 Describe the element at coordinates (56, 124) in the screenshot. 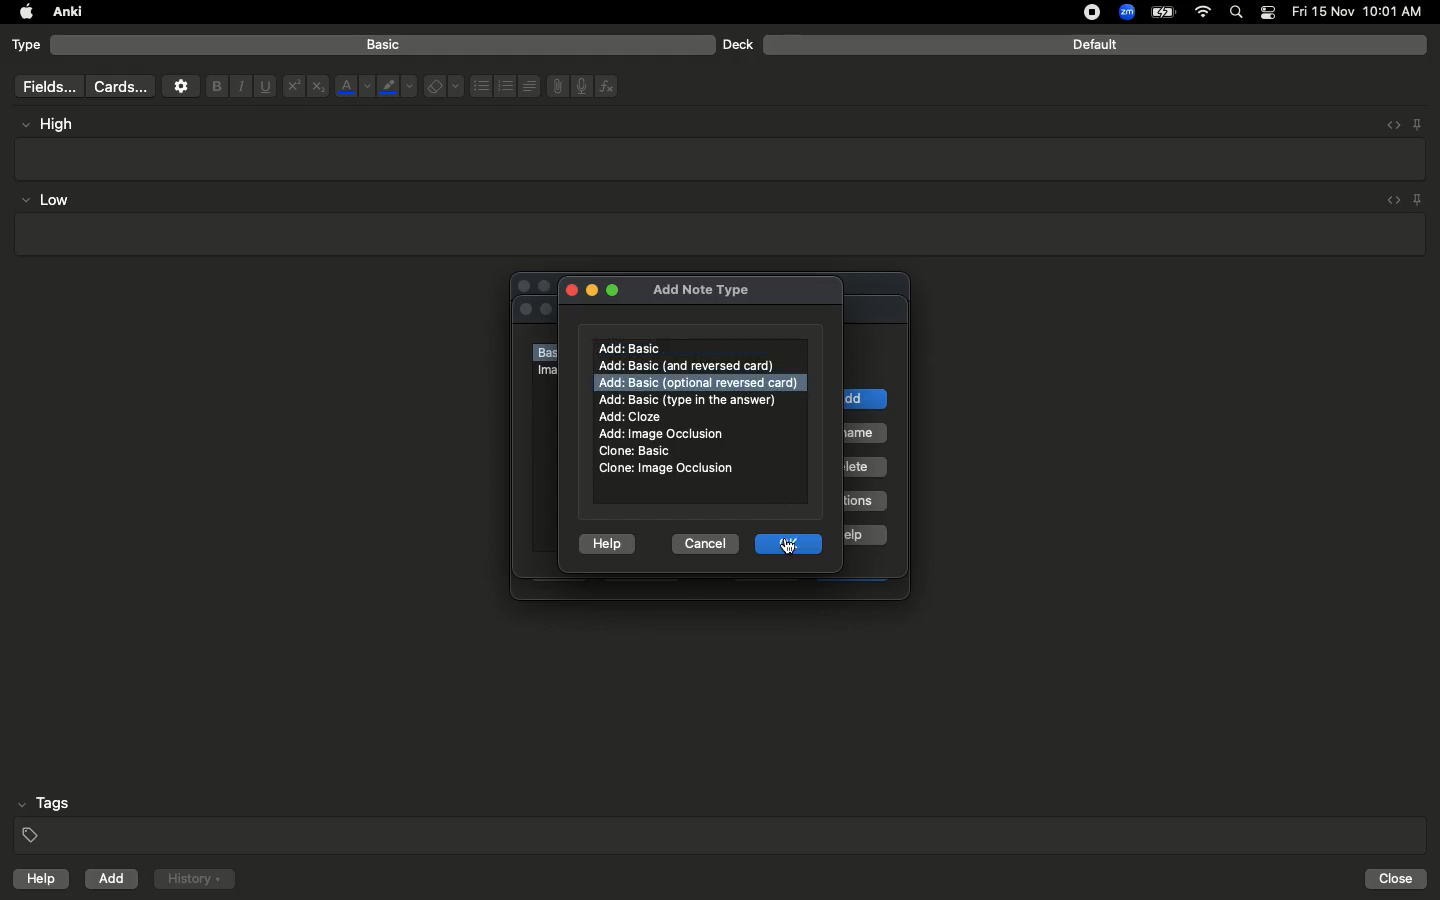

I see `High` at that location.